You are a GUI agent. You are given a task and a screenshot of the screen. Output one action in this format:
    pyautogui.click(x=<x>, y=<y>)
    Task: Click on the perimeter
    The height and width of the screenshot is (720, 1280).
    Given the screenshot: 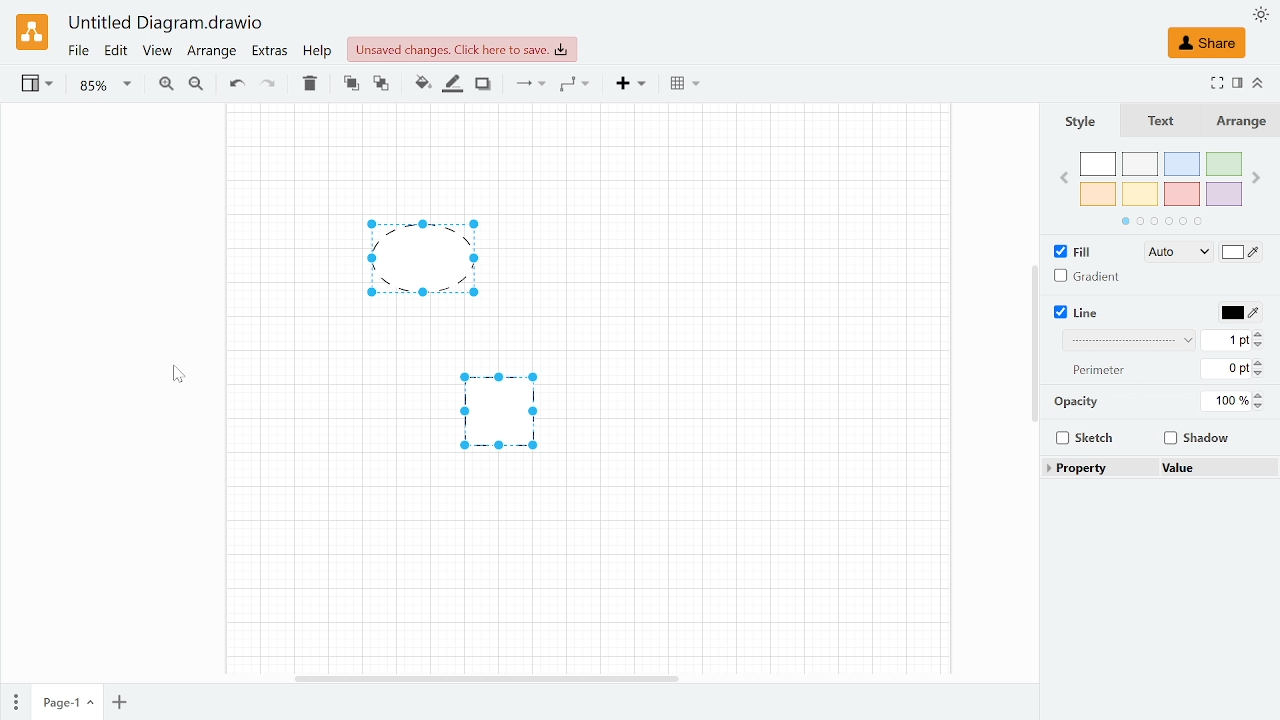 What is the action you would take?
    pyautogui.click(x=1099, y=370)
    